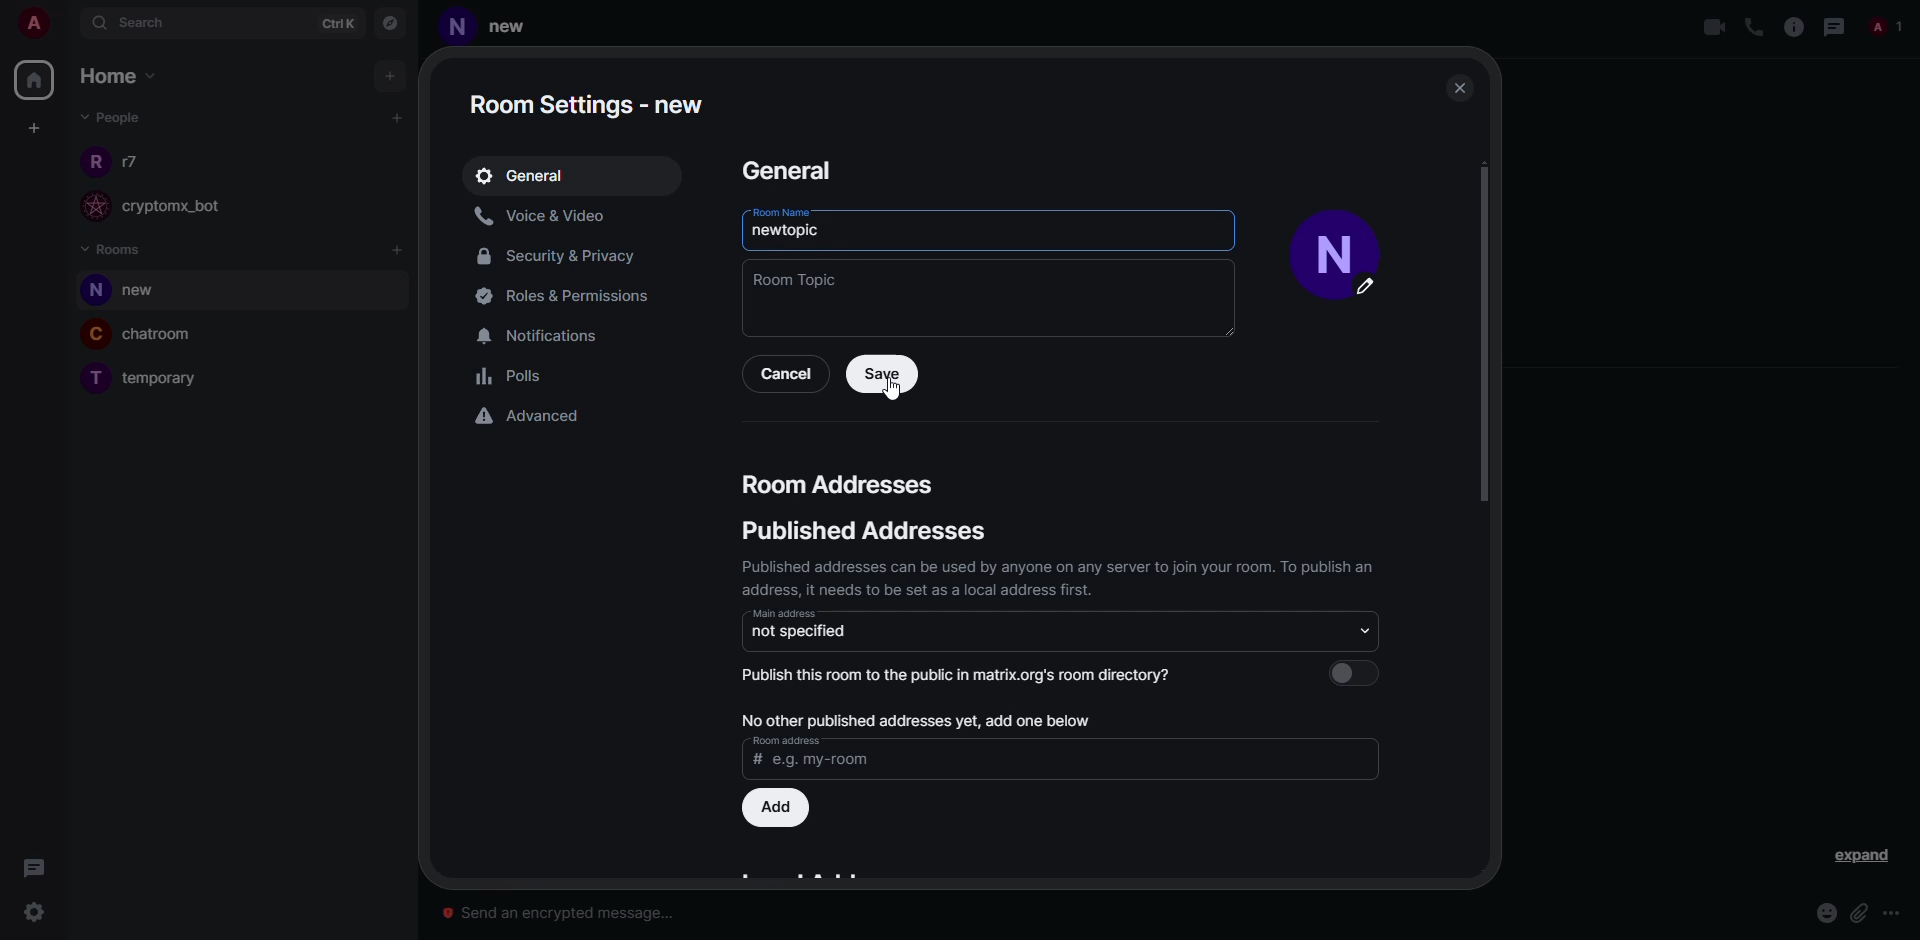 The width and height of the screenshot is (1920, 940). What do you see at coordinates (38, 77) in the screenshot?
I see `home` at bounding box center [38, 77].